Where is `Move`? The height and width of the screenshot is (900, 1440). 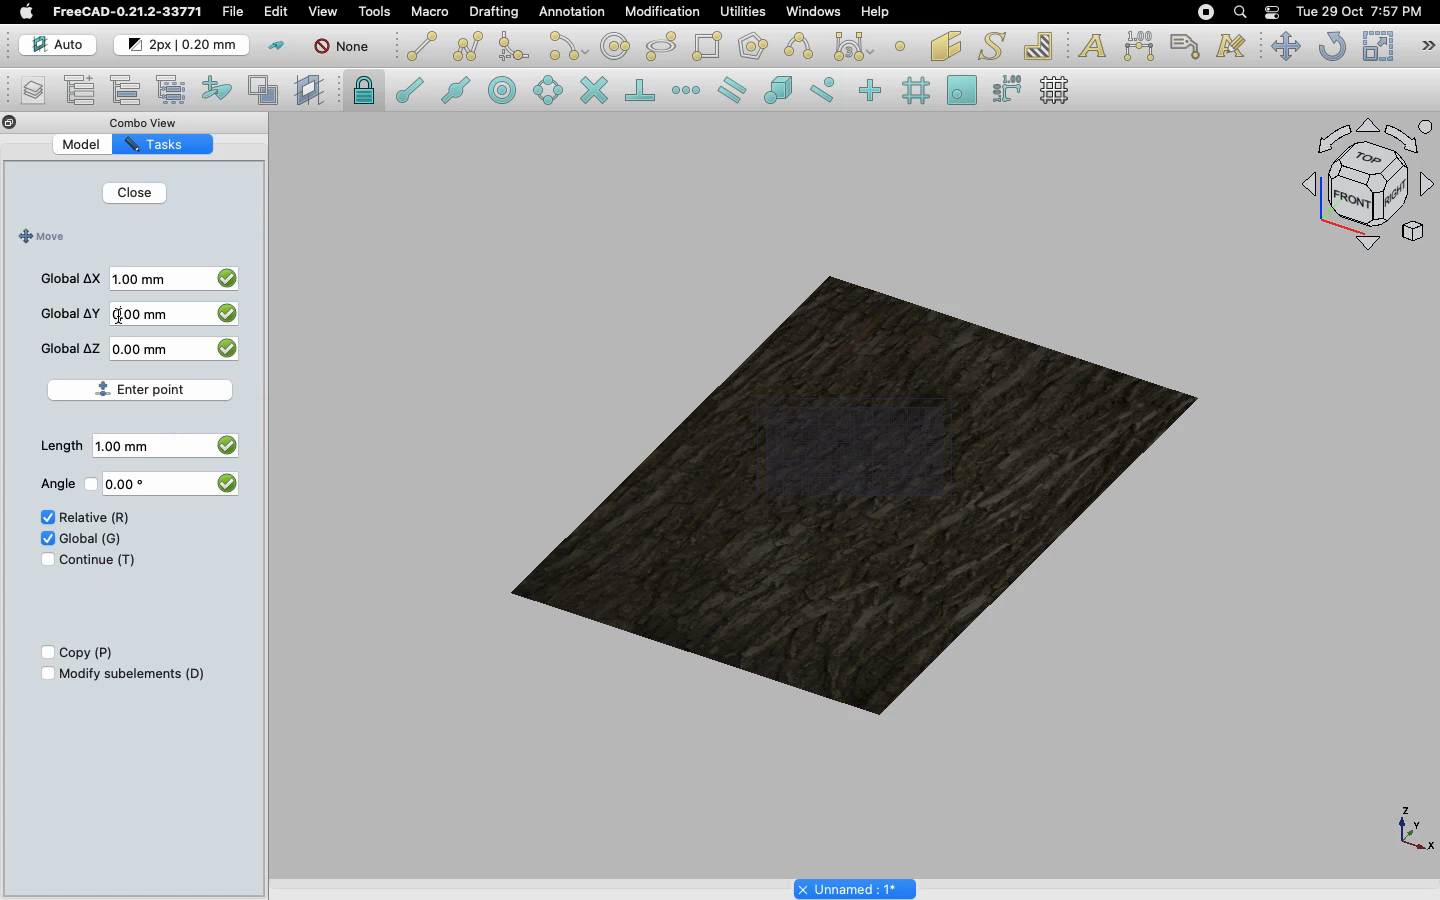
Move is located at coordinates (1285, 46).